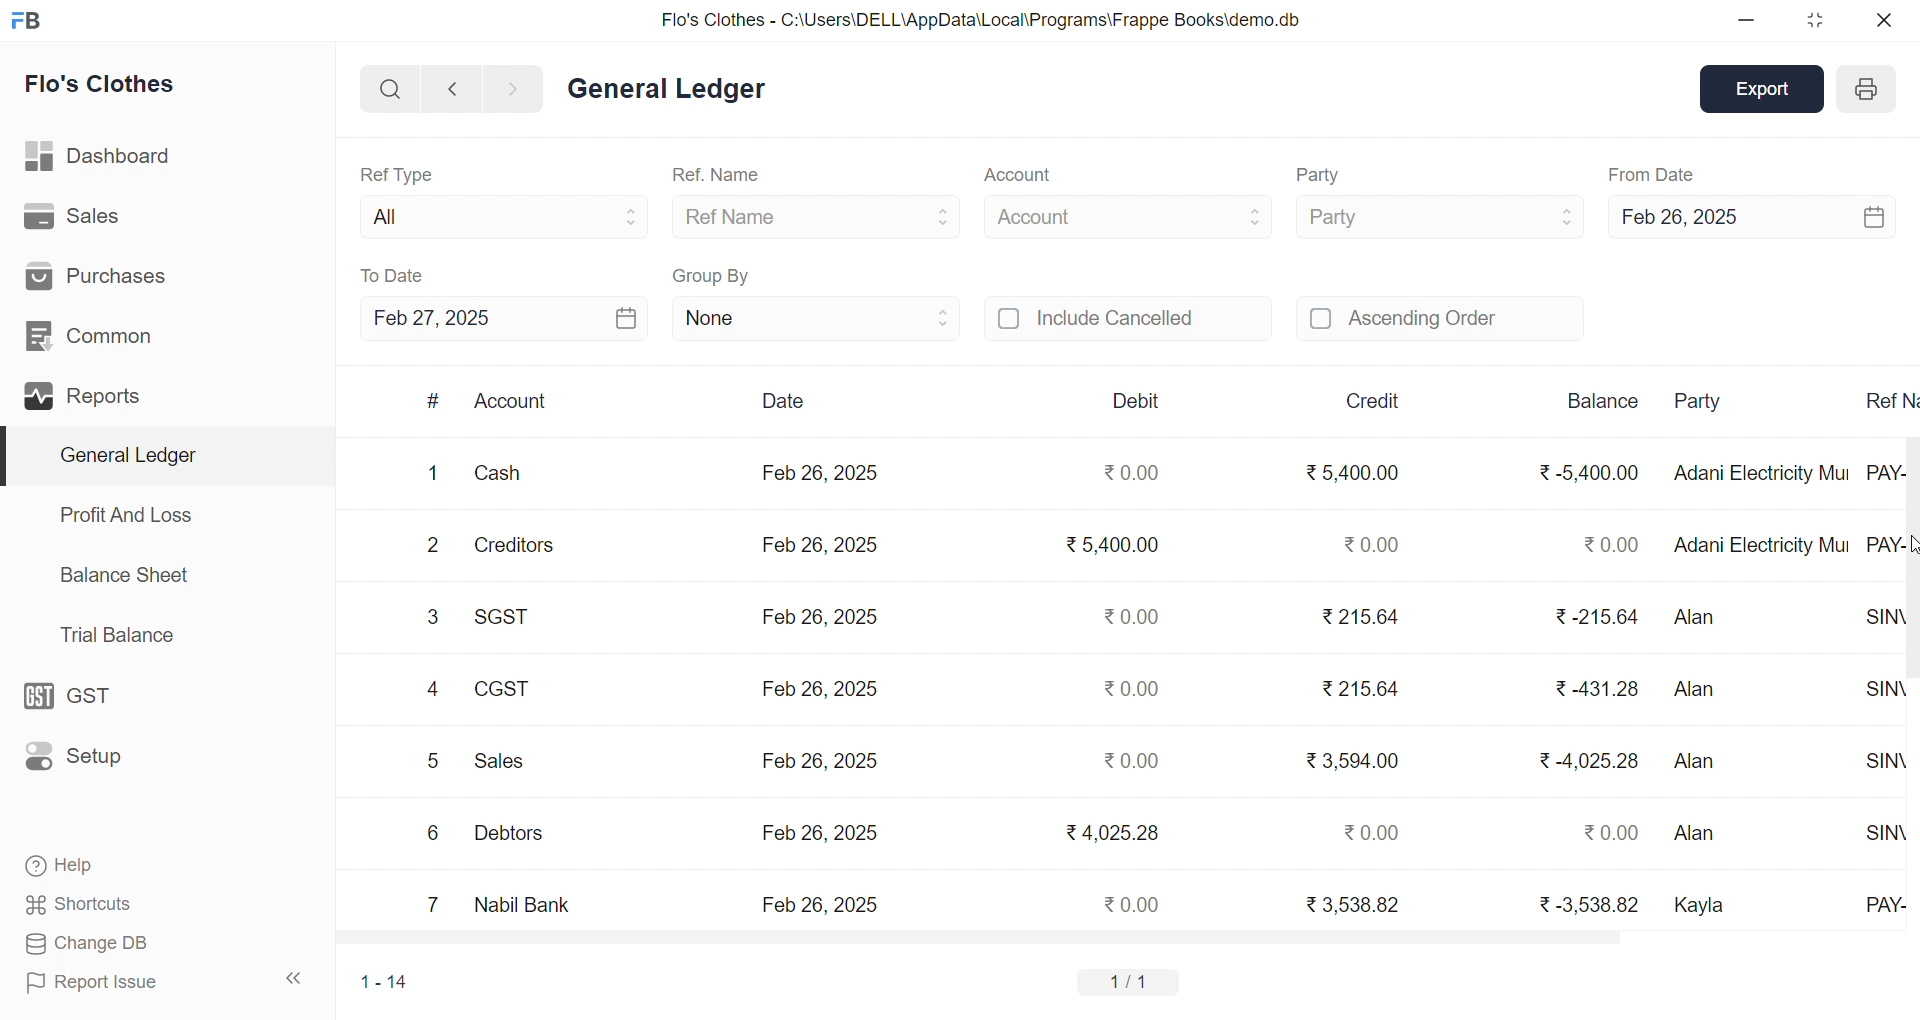 This screenshot has width=1920, height=1020. What do you see at coordinates (1866, 92) in the screenshot?
I see `PRINT` at bounding box center [1866, 92].